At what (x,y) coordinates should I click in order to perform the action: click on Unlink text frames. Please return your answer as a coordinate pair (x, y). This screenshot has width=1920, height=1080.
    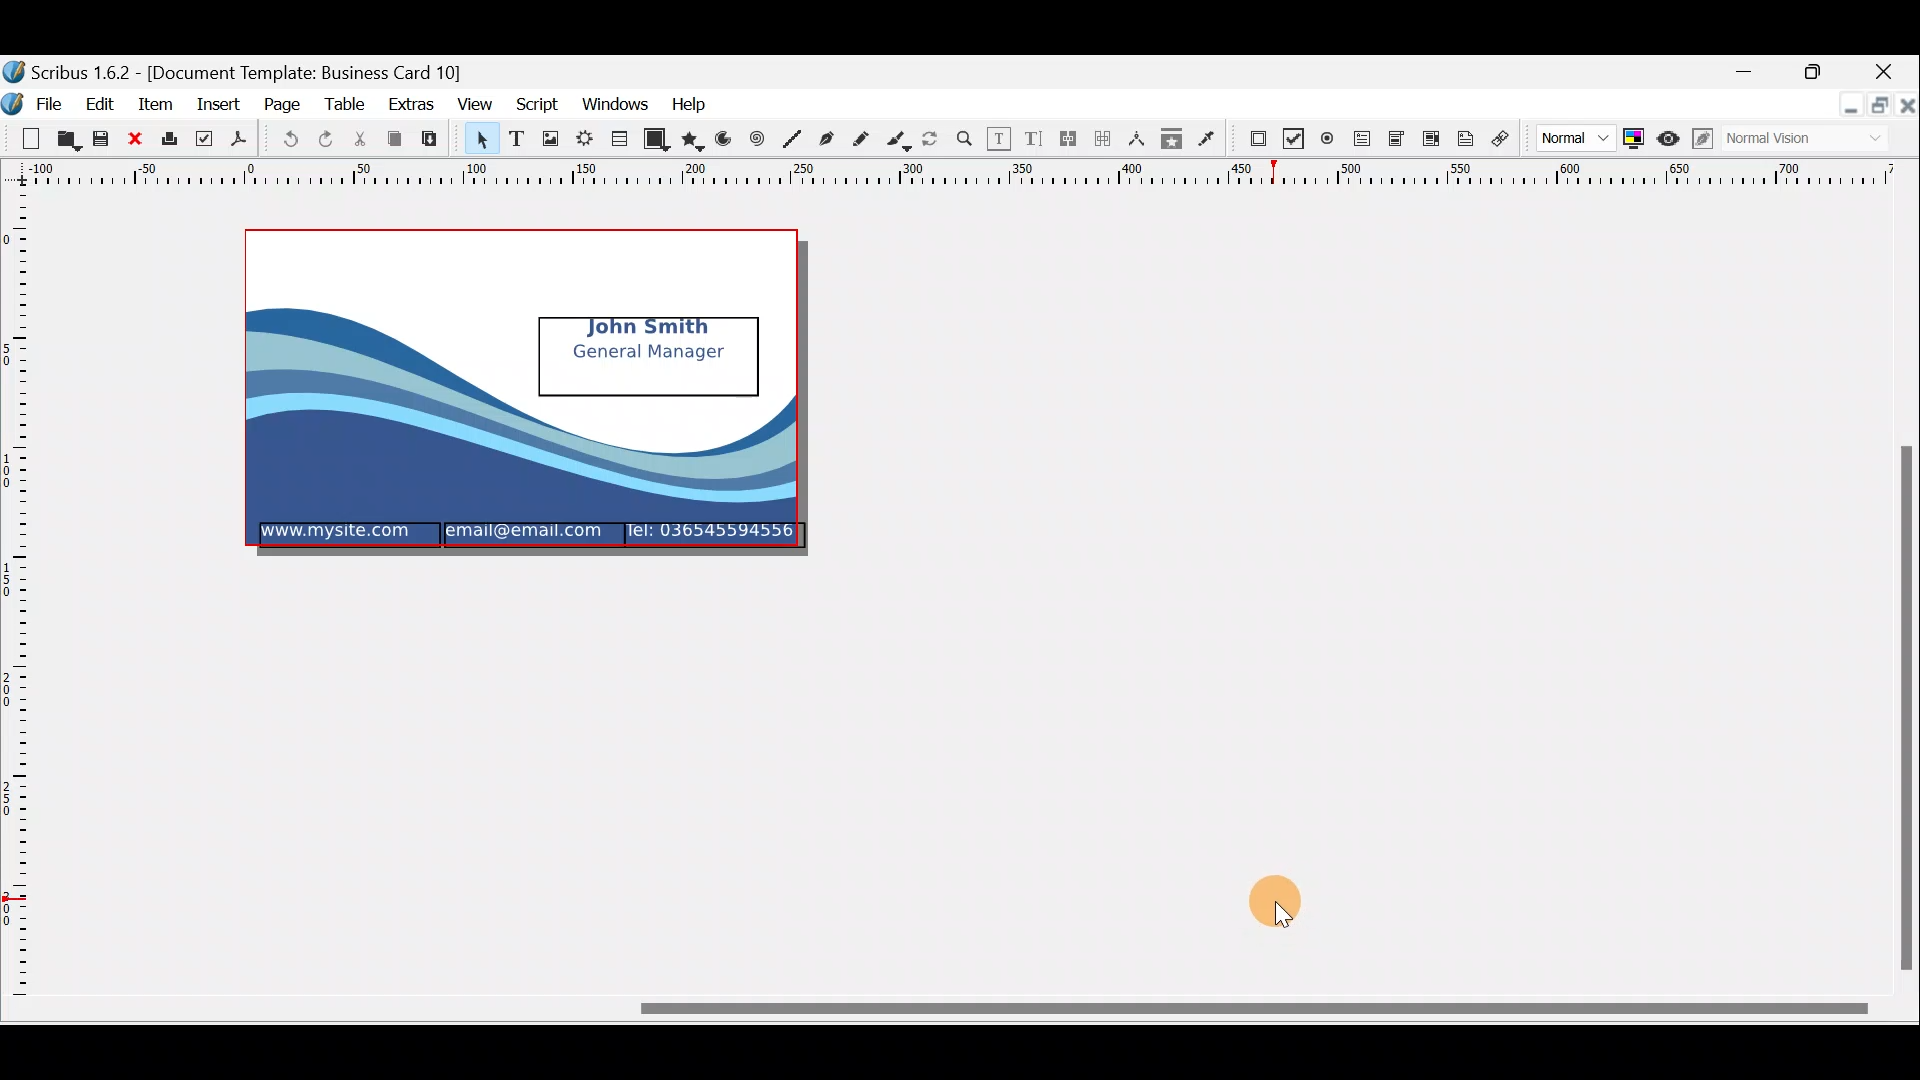
    Looking at the image, I should click on (1103, 139).